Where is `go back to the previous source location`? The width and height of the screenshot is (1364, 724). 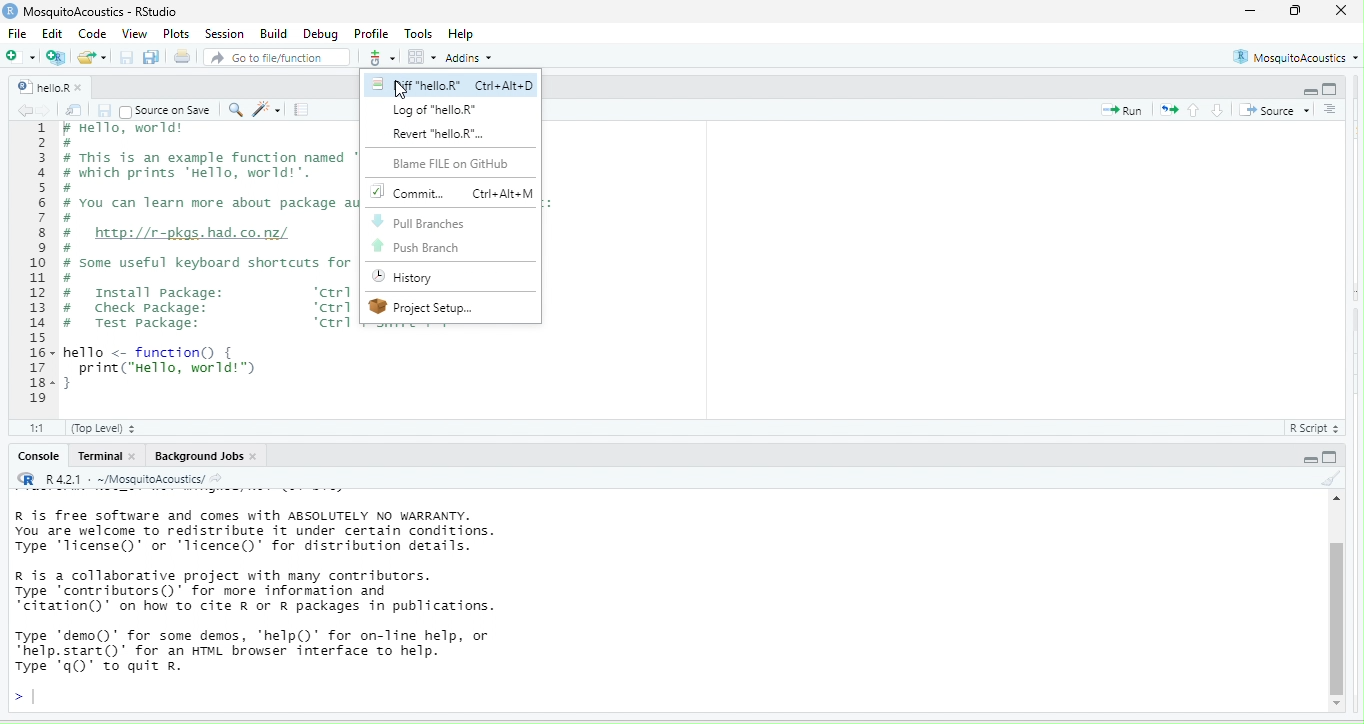
go back to the previous source location is located at coordinates (26, 110).